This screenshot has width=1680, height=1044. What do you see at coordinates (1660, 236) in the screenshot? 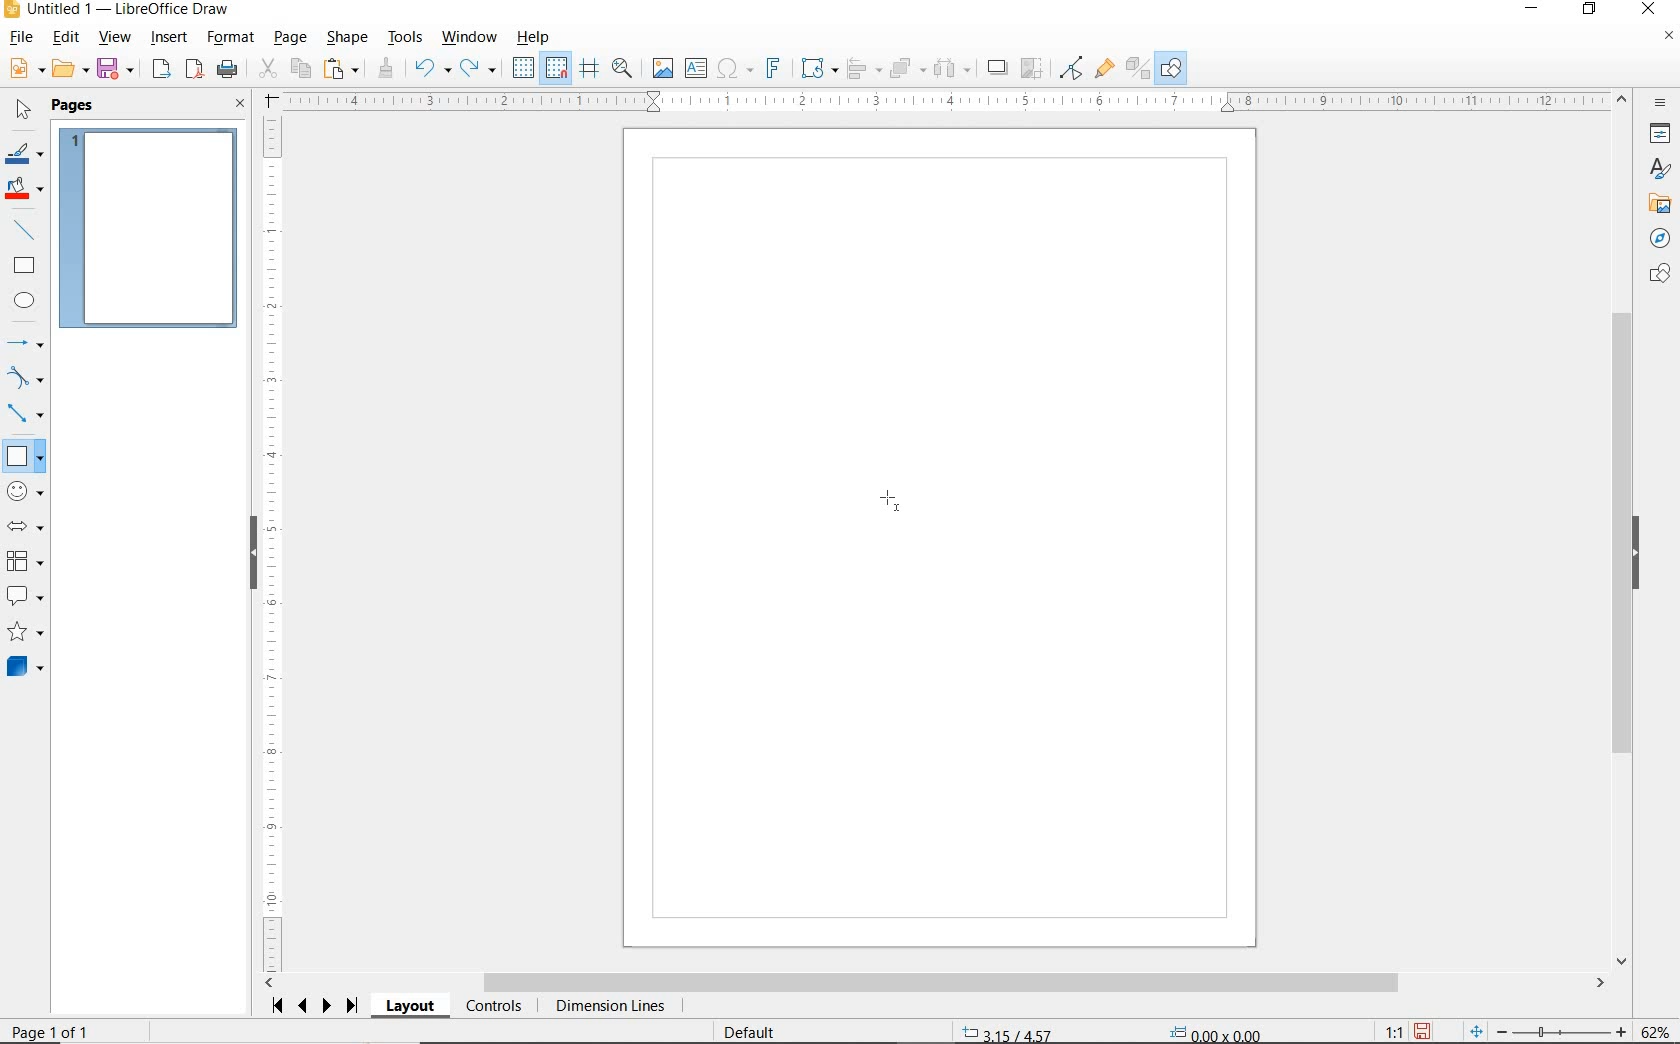
I see `NAVIGATOR` at bounding box center [1660, 236].